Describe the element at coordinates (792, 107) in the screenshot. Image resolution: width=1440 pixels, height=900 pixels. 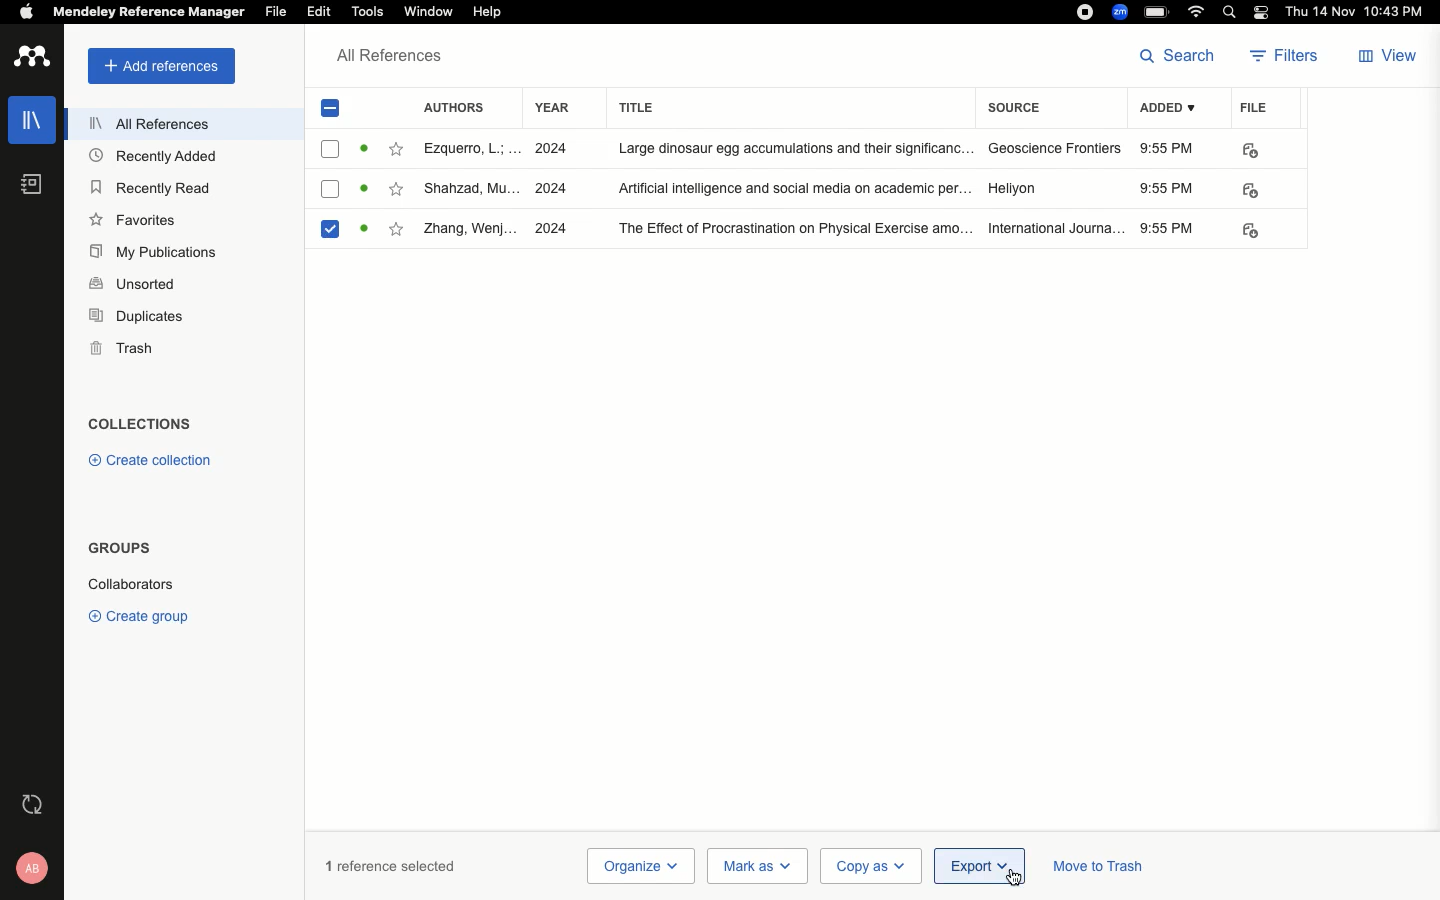
I see `Title` at that location.